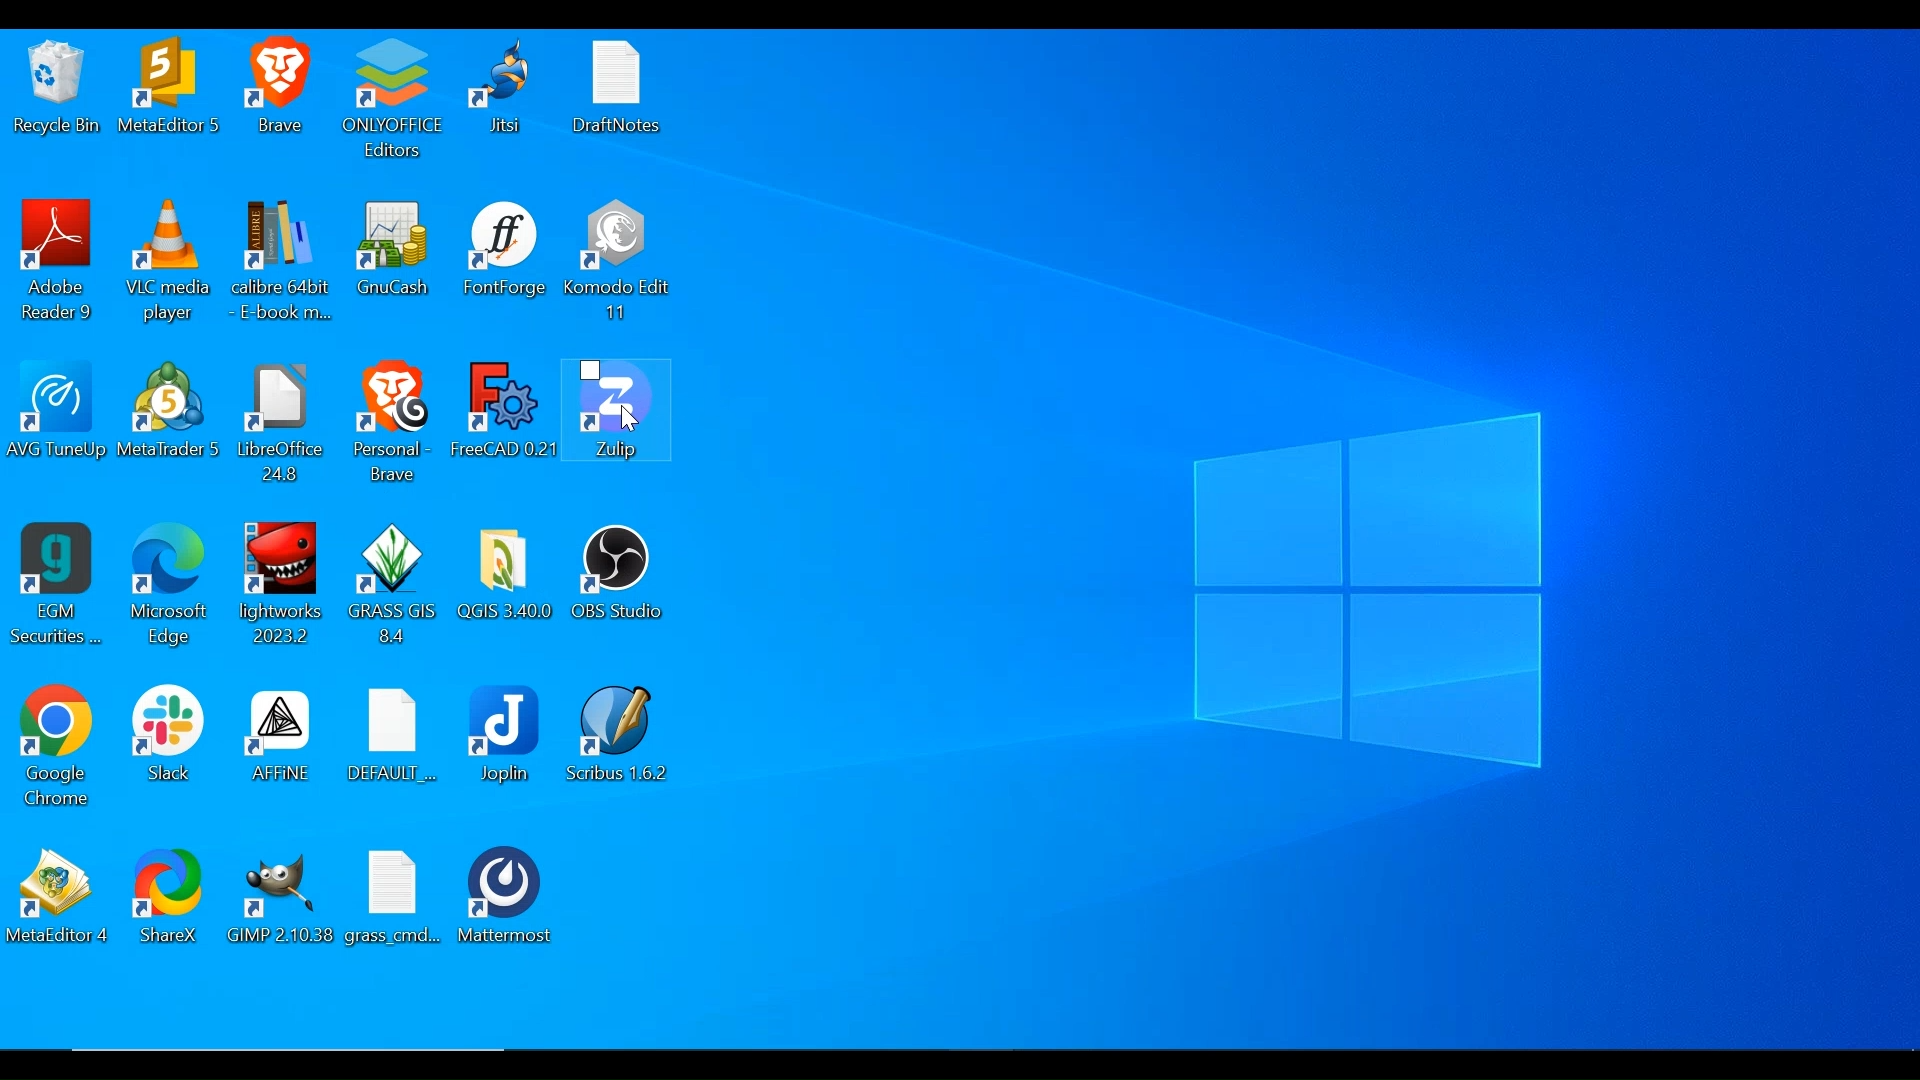 This screenshot has height=1080, width=1920. I want to click on OBS Studio Desktop icon, so click(628, 573).